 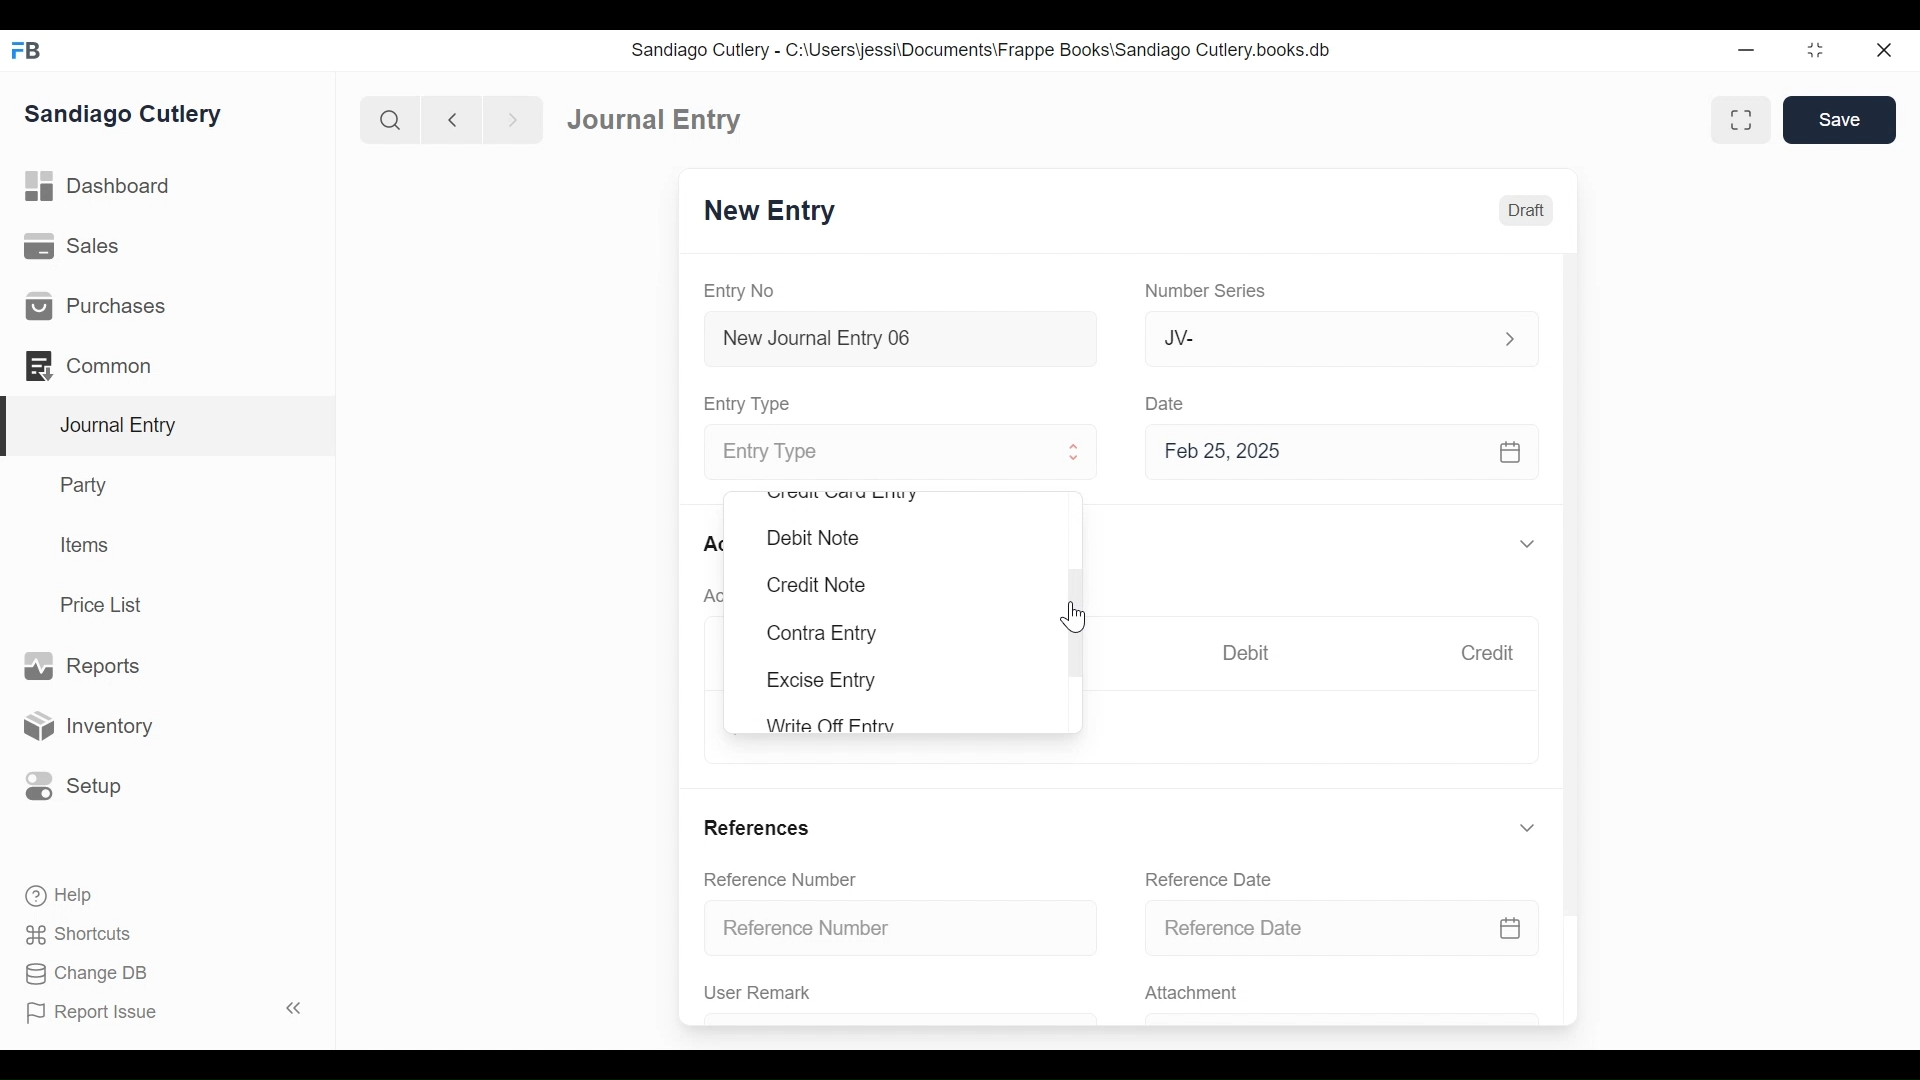 I want to click on Attachment, so click(x=1190, y=994).